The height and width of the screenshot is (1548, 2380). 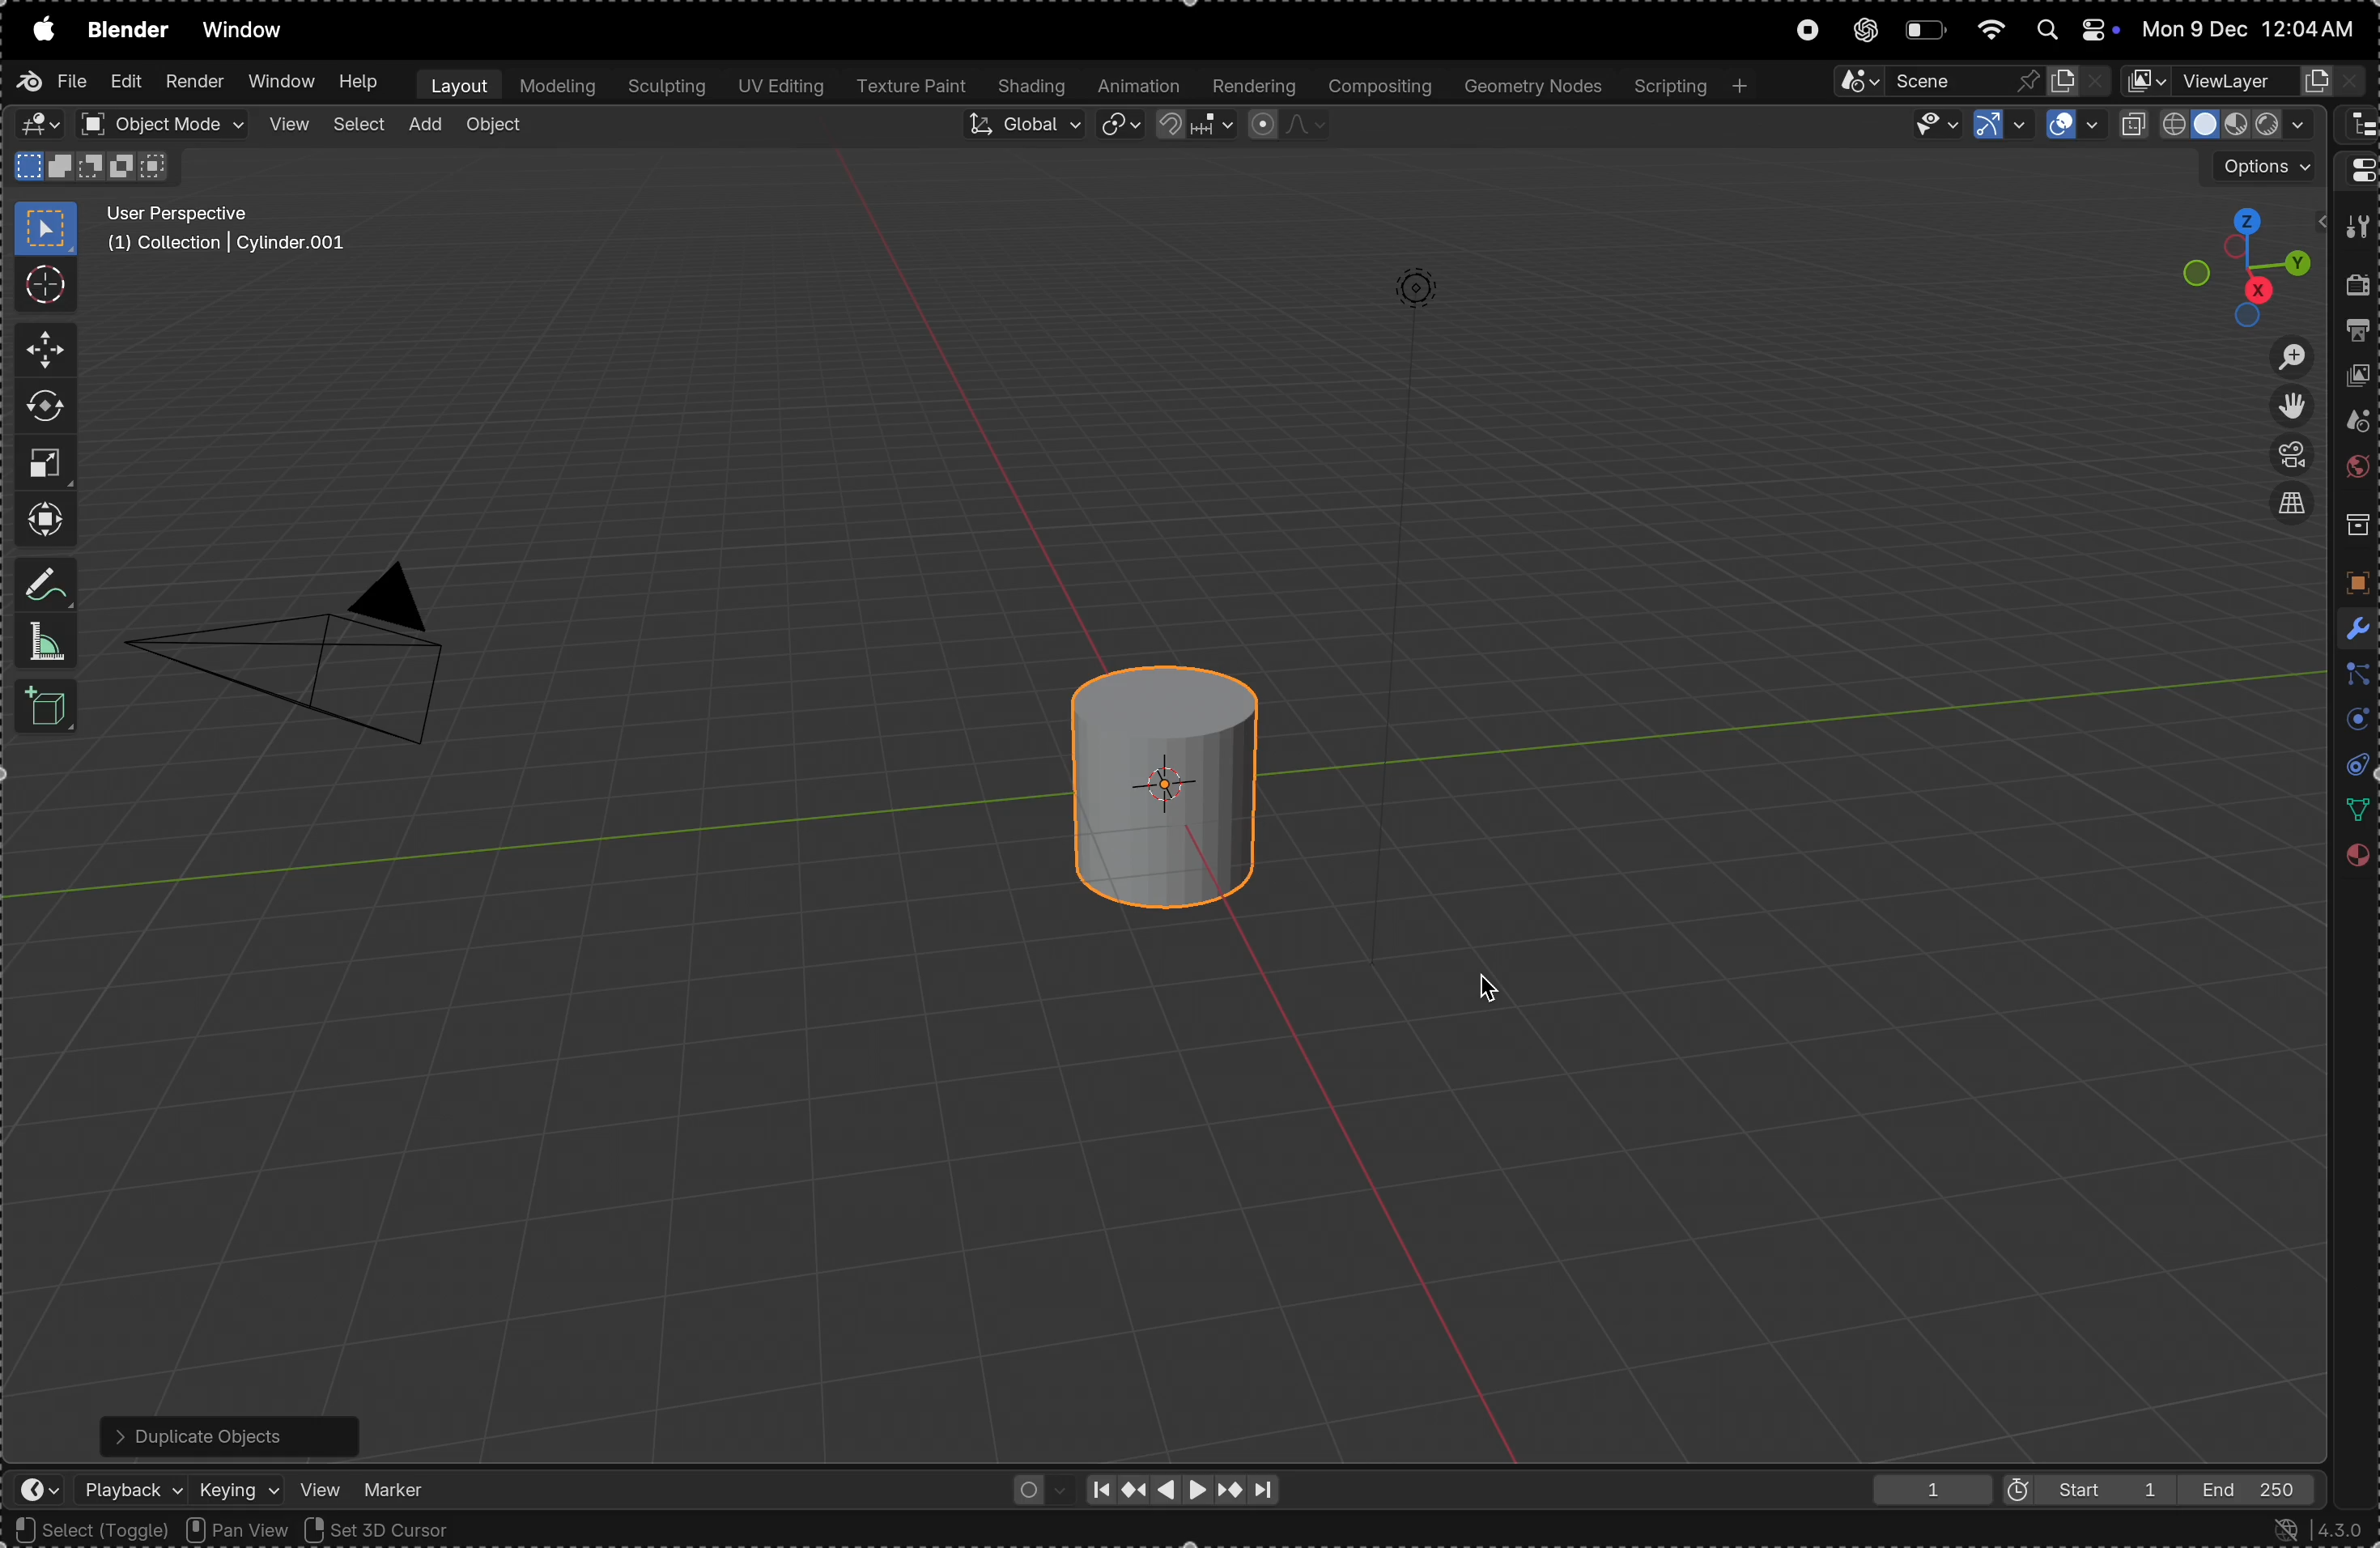 What do you see at coordinates (29, 1492) in the screenshot?
I see `editor type` at bounding box center [29, 1492].